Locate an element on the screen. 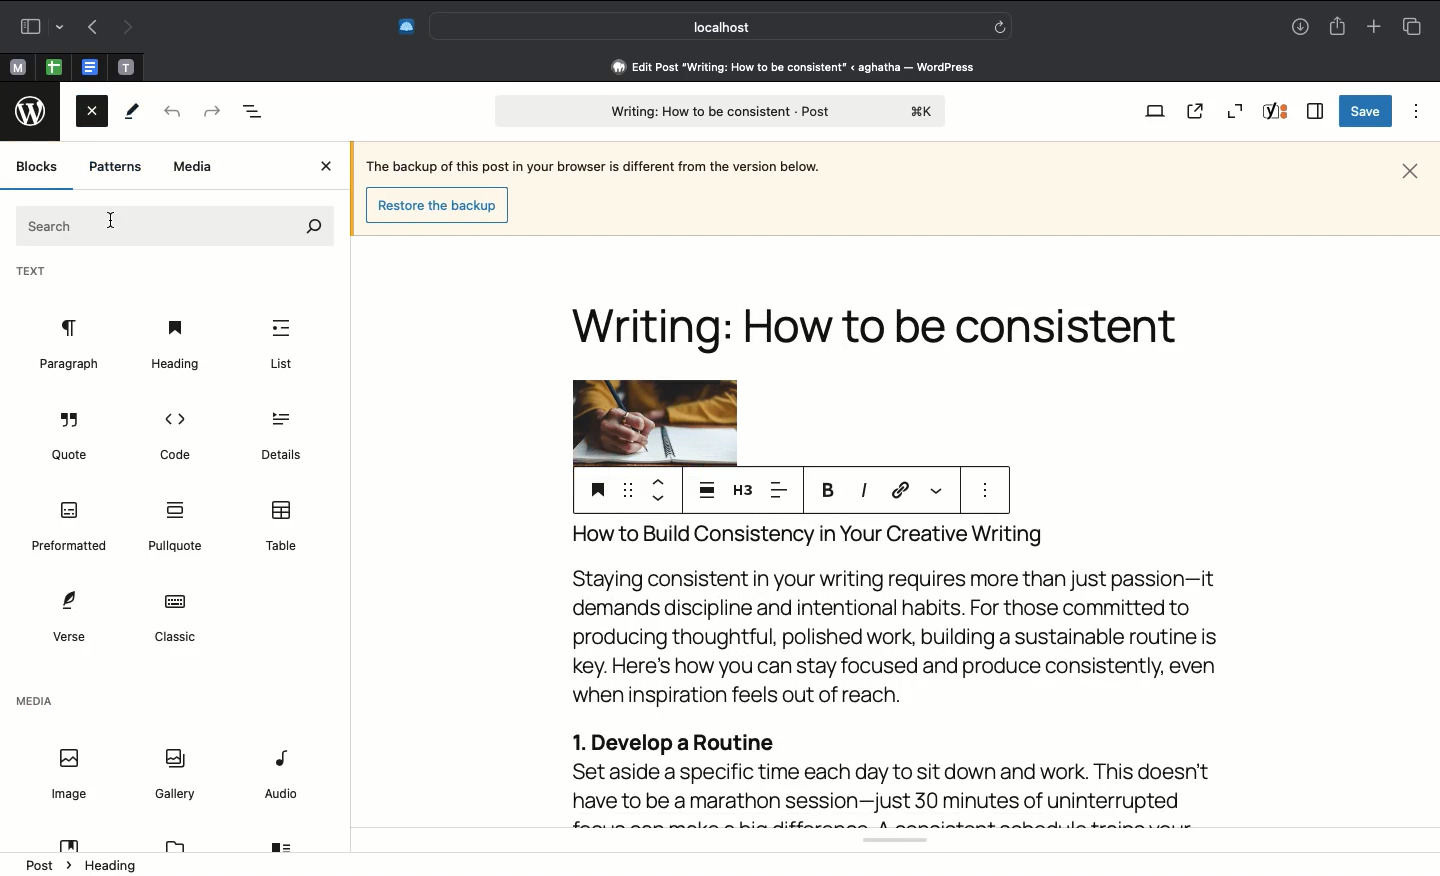  Paragraph is located at coordinates (68, 345).